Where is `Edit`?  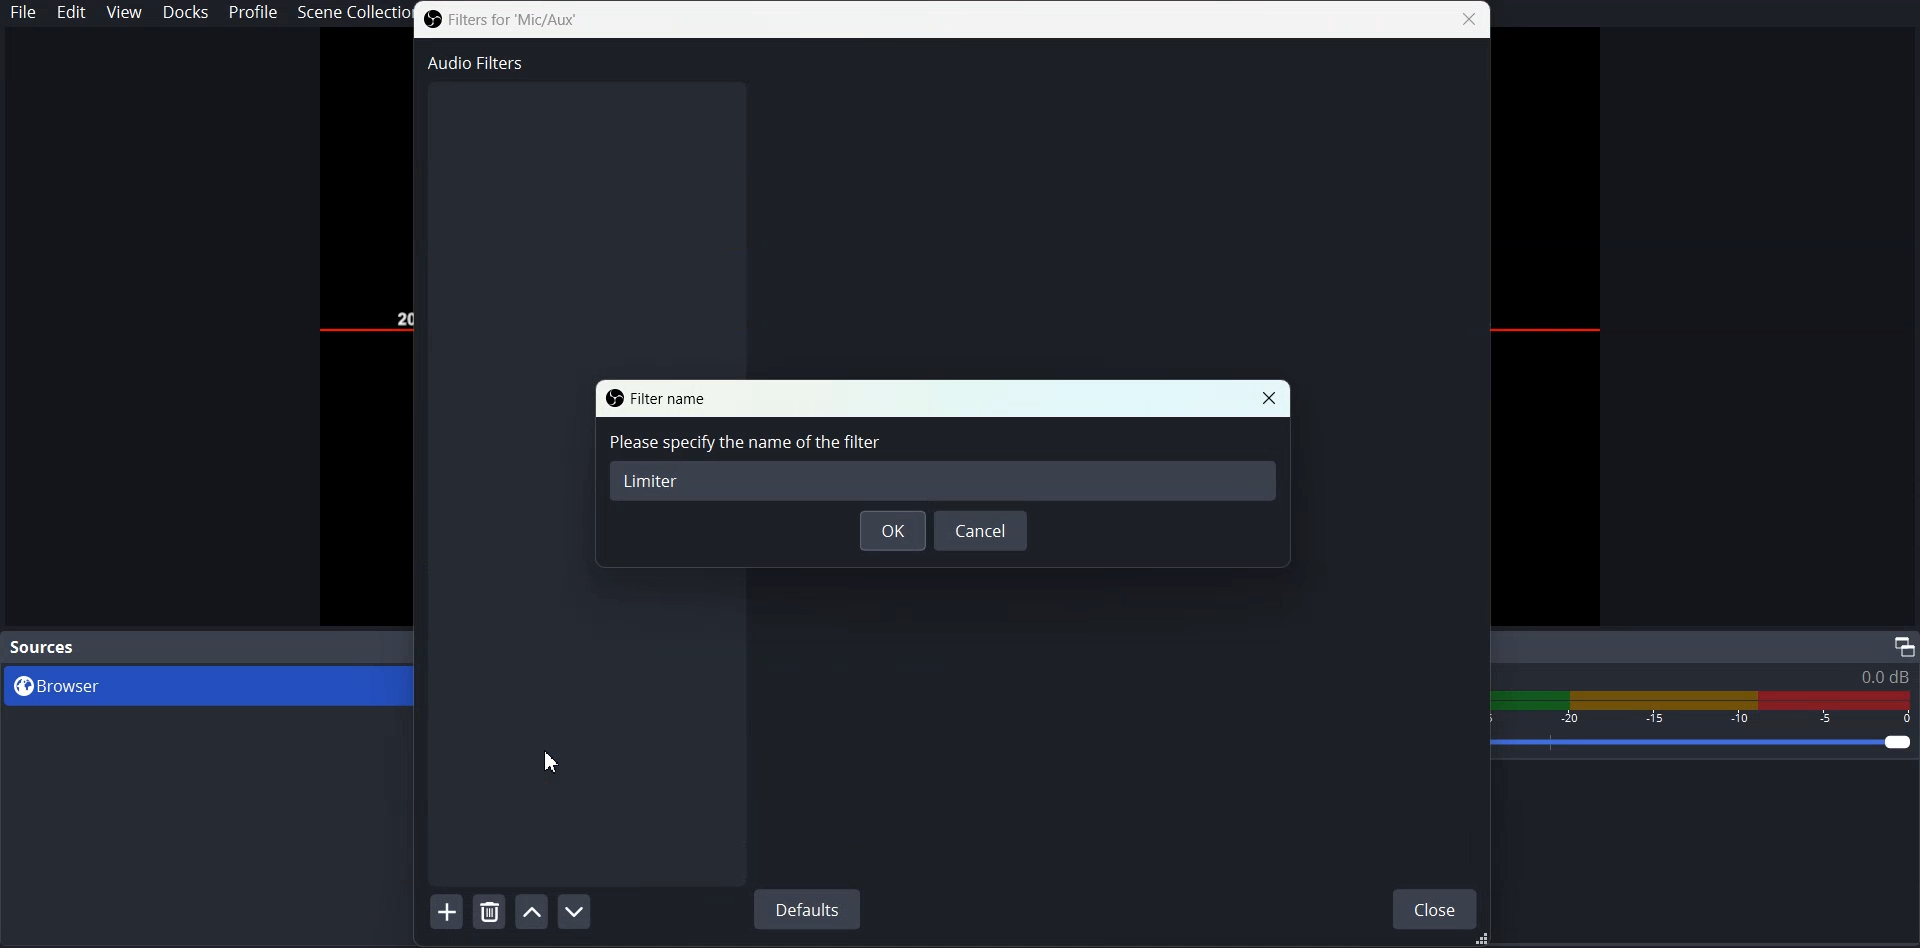
Edit is located at coordinates (74, 13).